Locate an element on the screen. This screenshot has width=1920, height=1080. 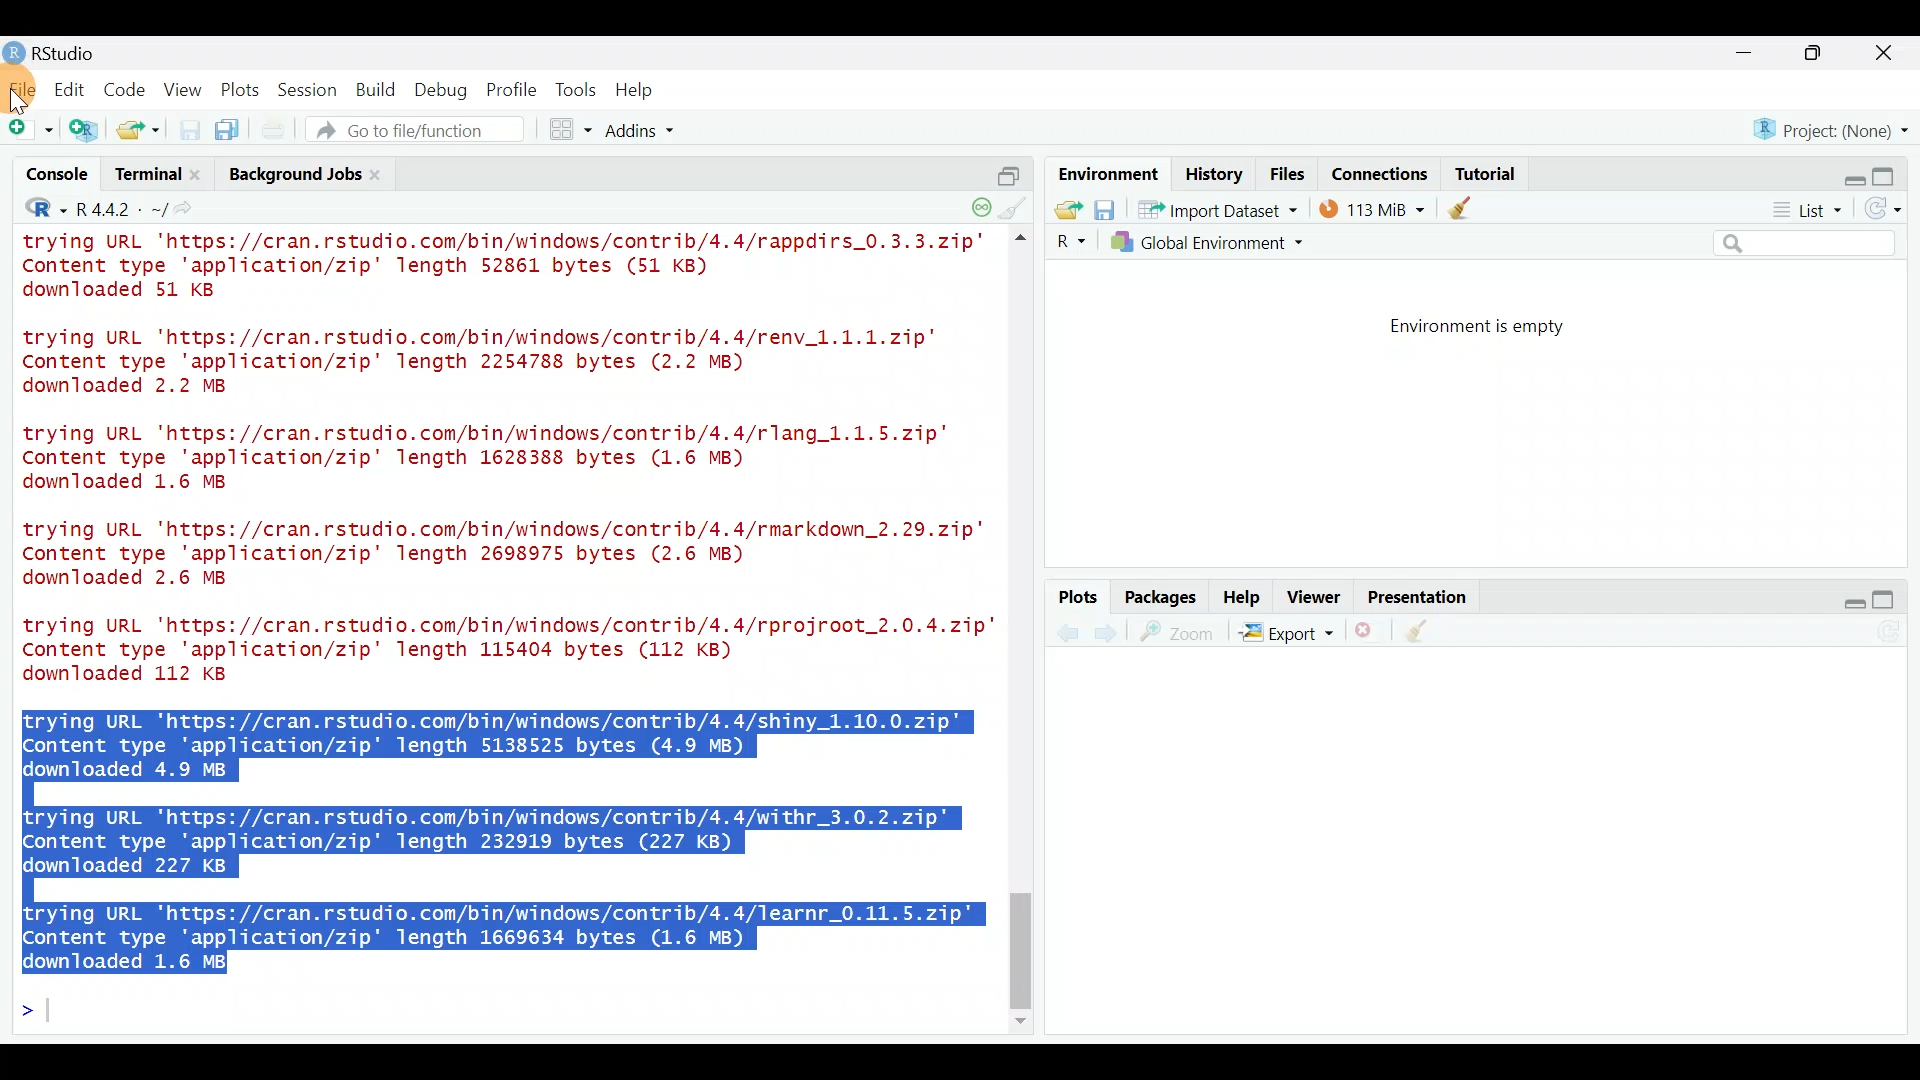
scroll bar is located at coordinates (1024, 632).